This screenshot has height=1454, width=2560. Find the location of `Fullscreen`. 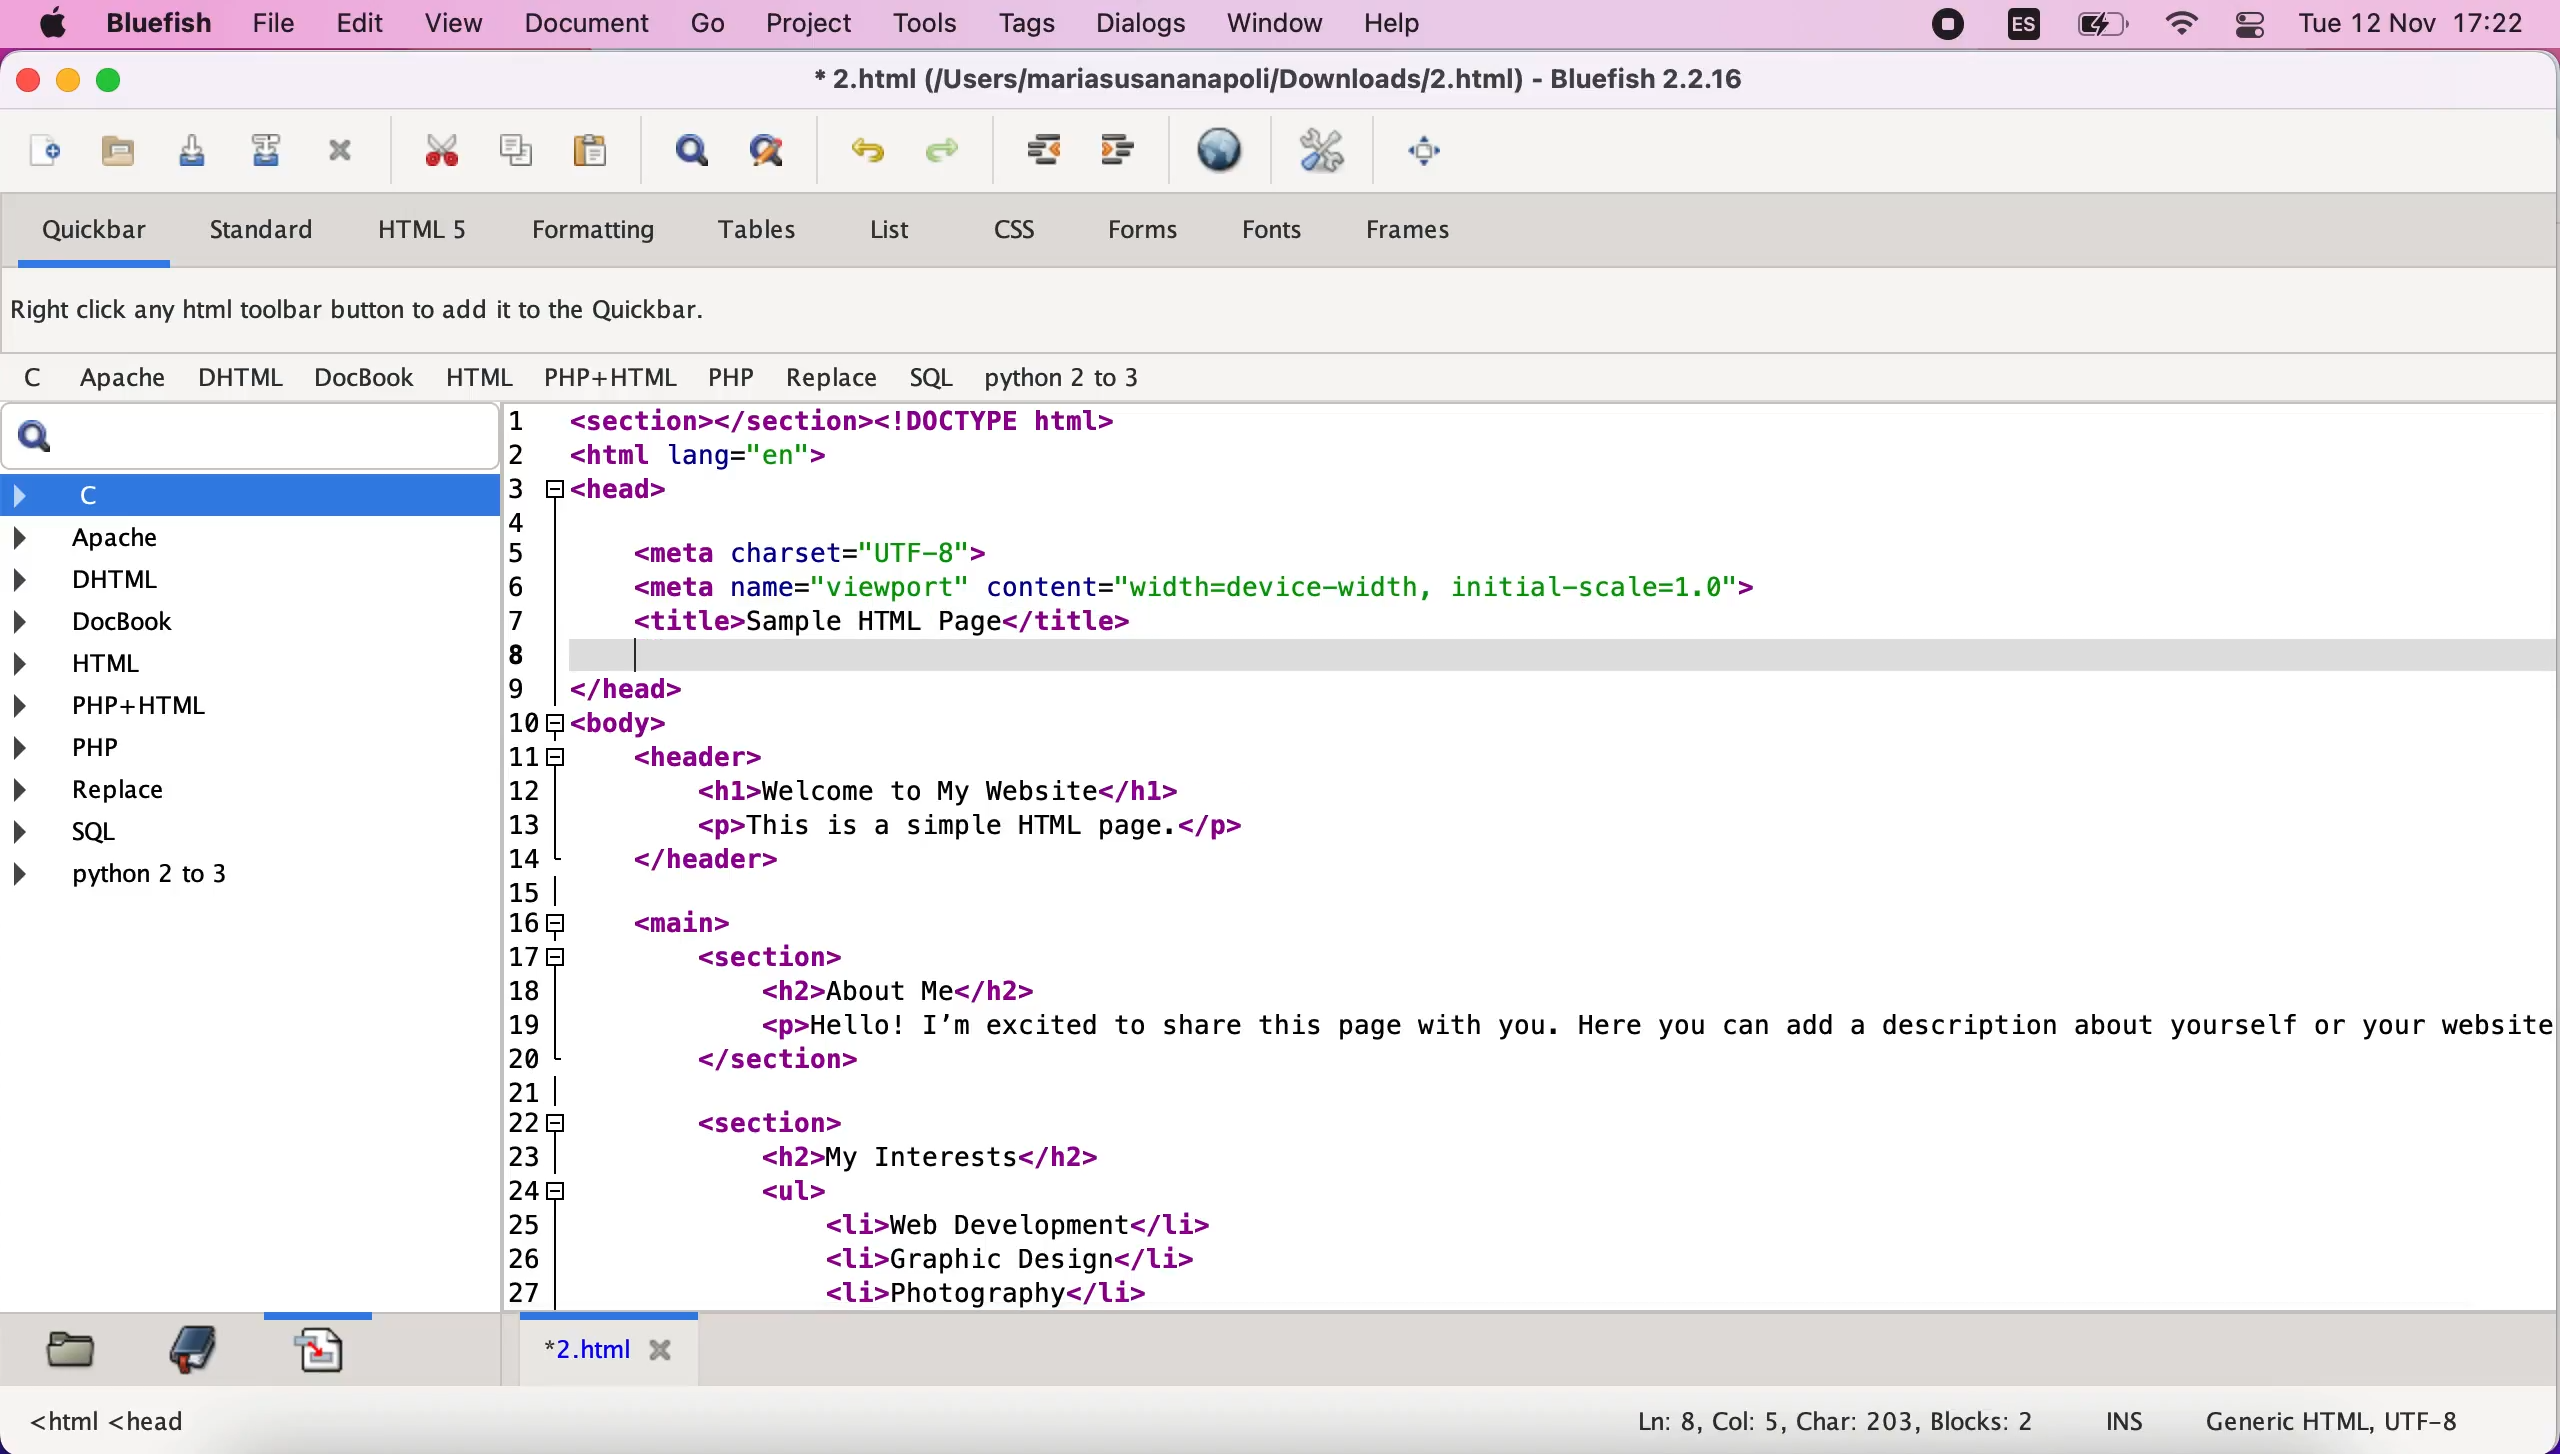

Fullscreen is located at coordinates (1437, 153).